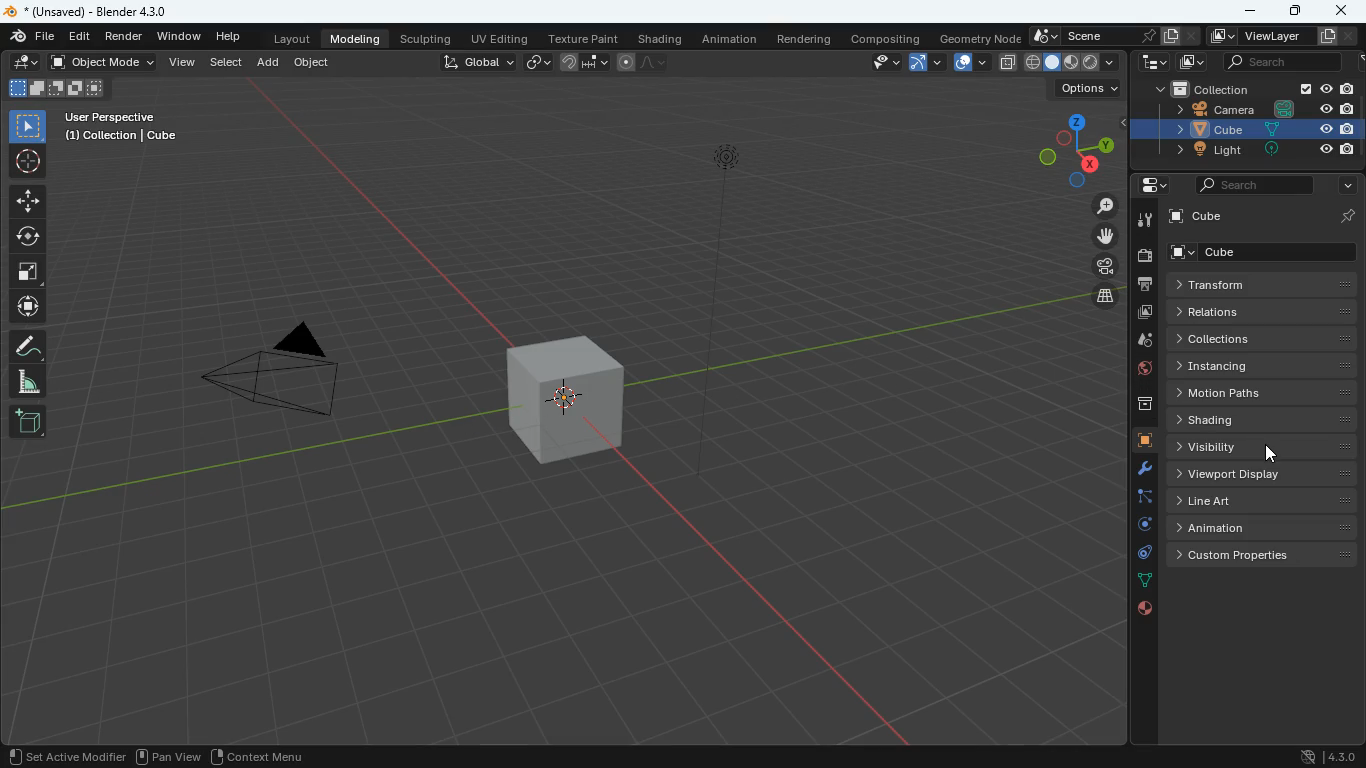  I want to click on version, so click(1327, 756).